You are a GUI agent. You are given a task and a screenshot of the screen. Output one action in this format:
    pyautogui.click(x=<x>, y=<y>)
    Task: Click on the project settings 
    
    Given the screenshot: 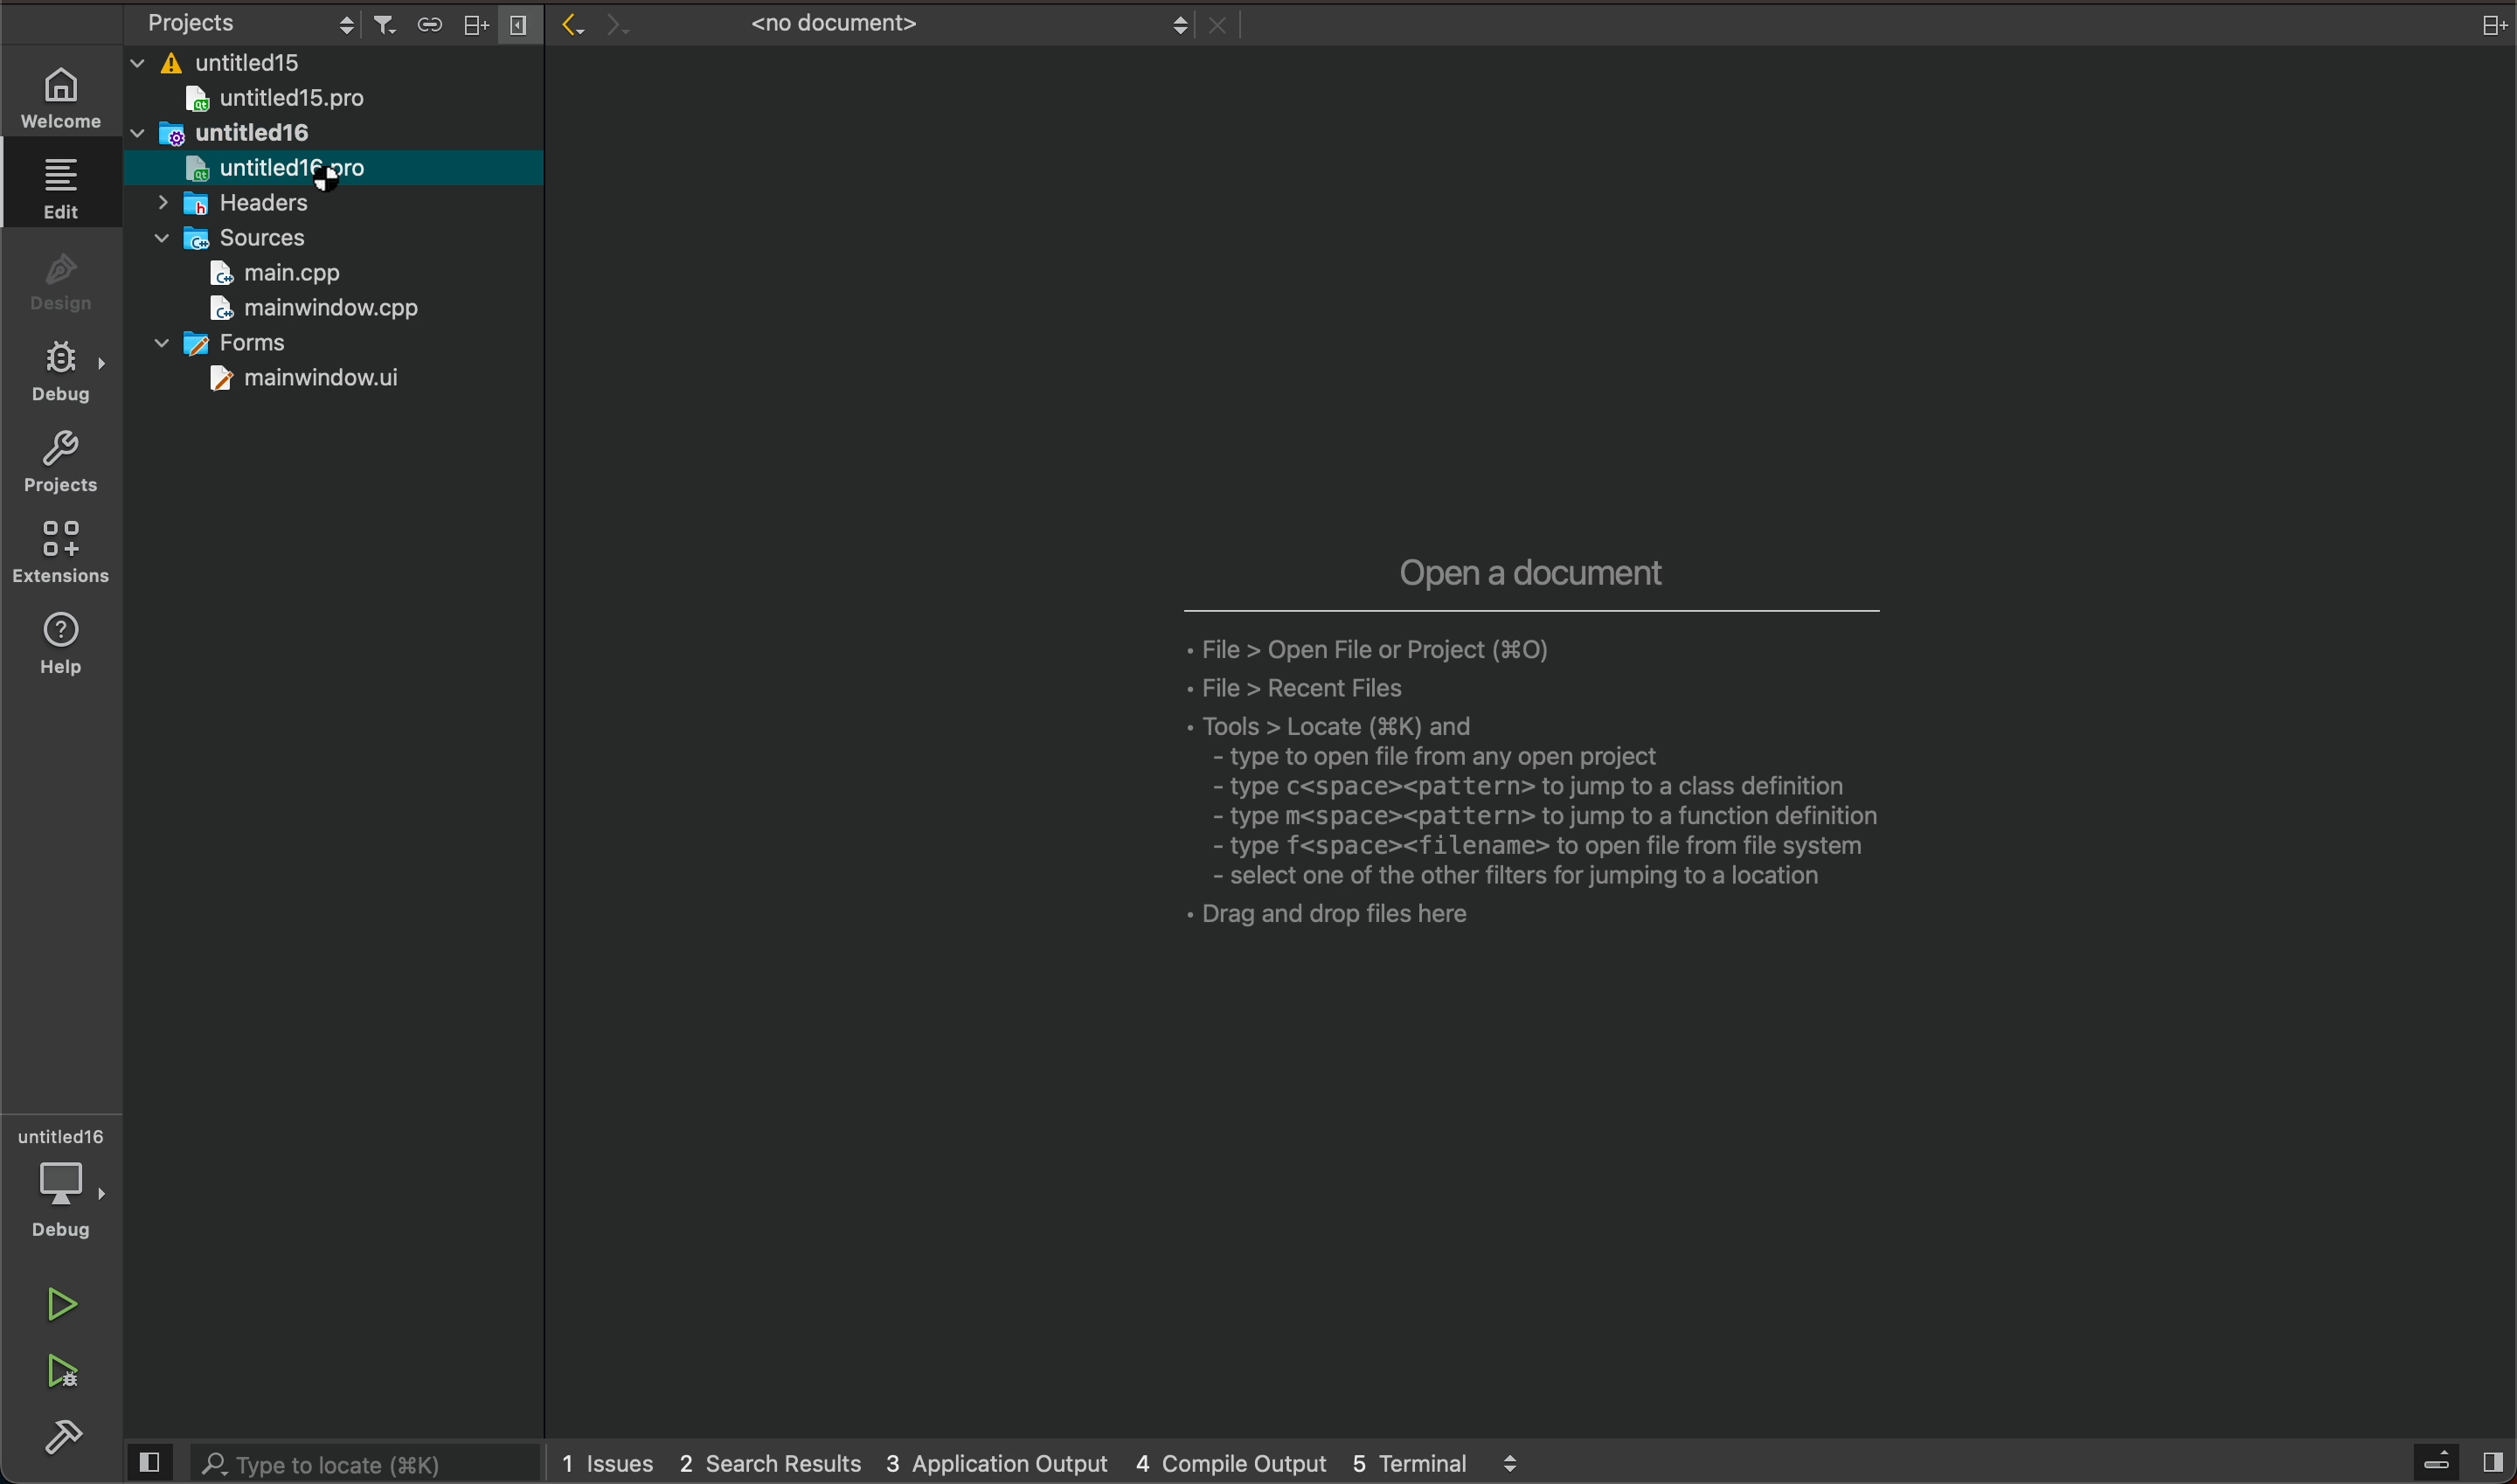 What is the action you would take?
    pyautogui.click(x=329, y=22)
    